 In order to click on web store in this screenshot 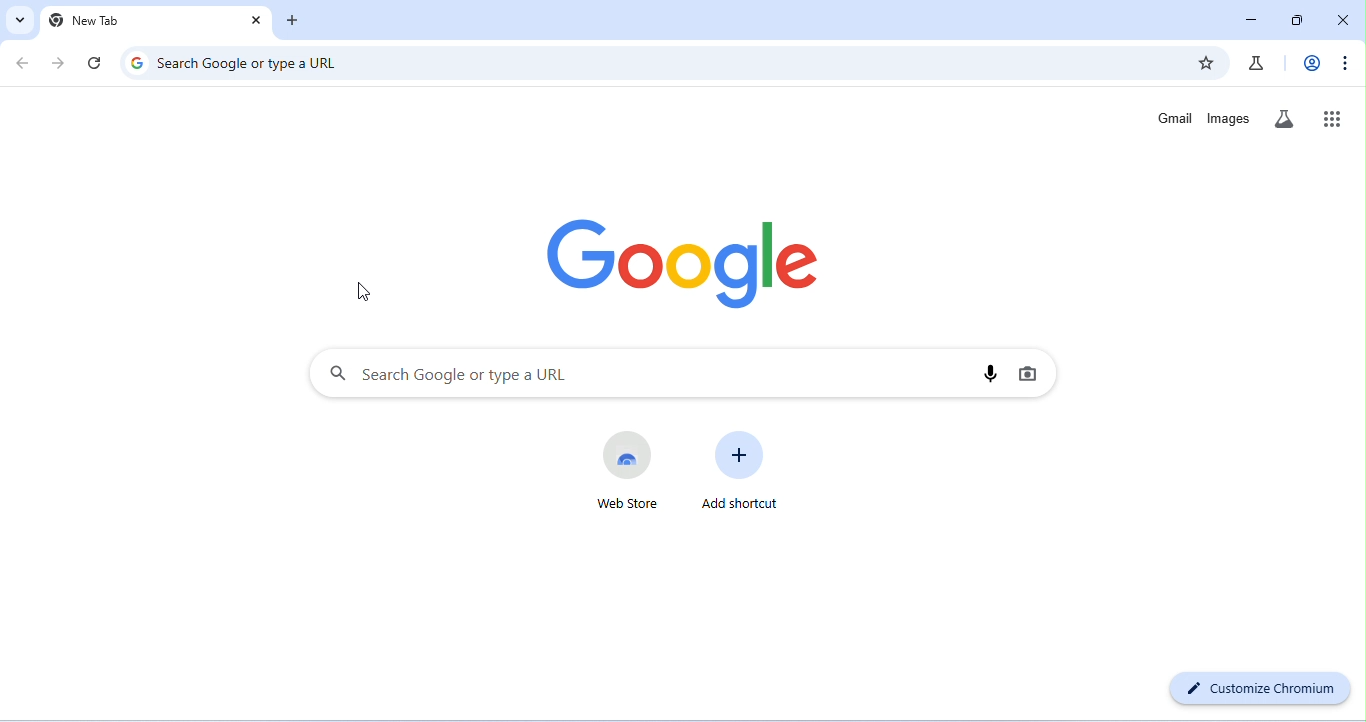, I will do `click(624, 471)`.